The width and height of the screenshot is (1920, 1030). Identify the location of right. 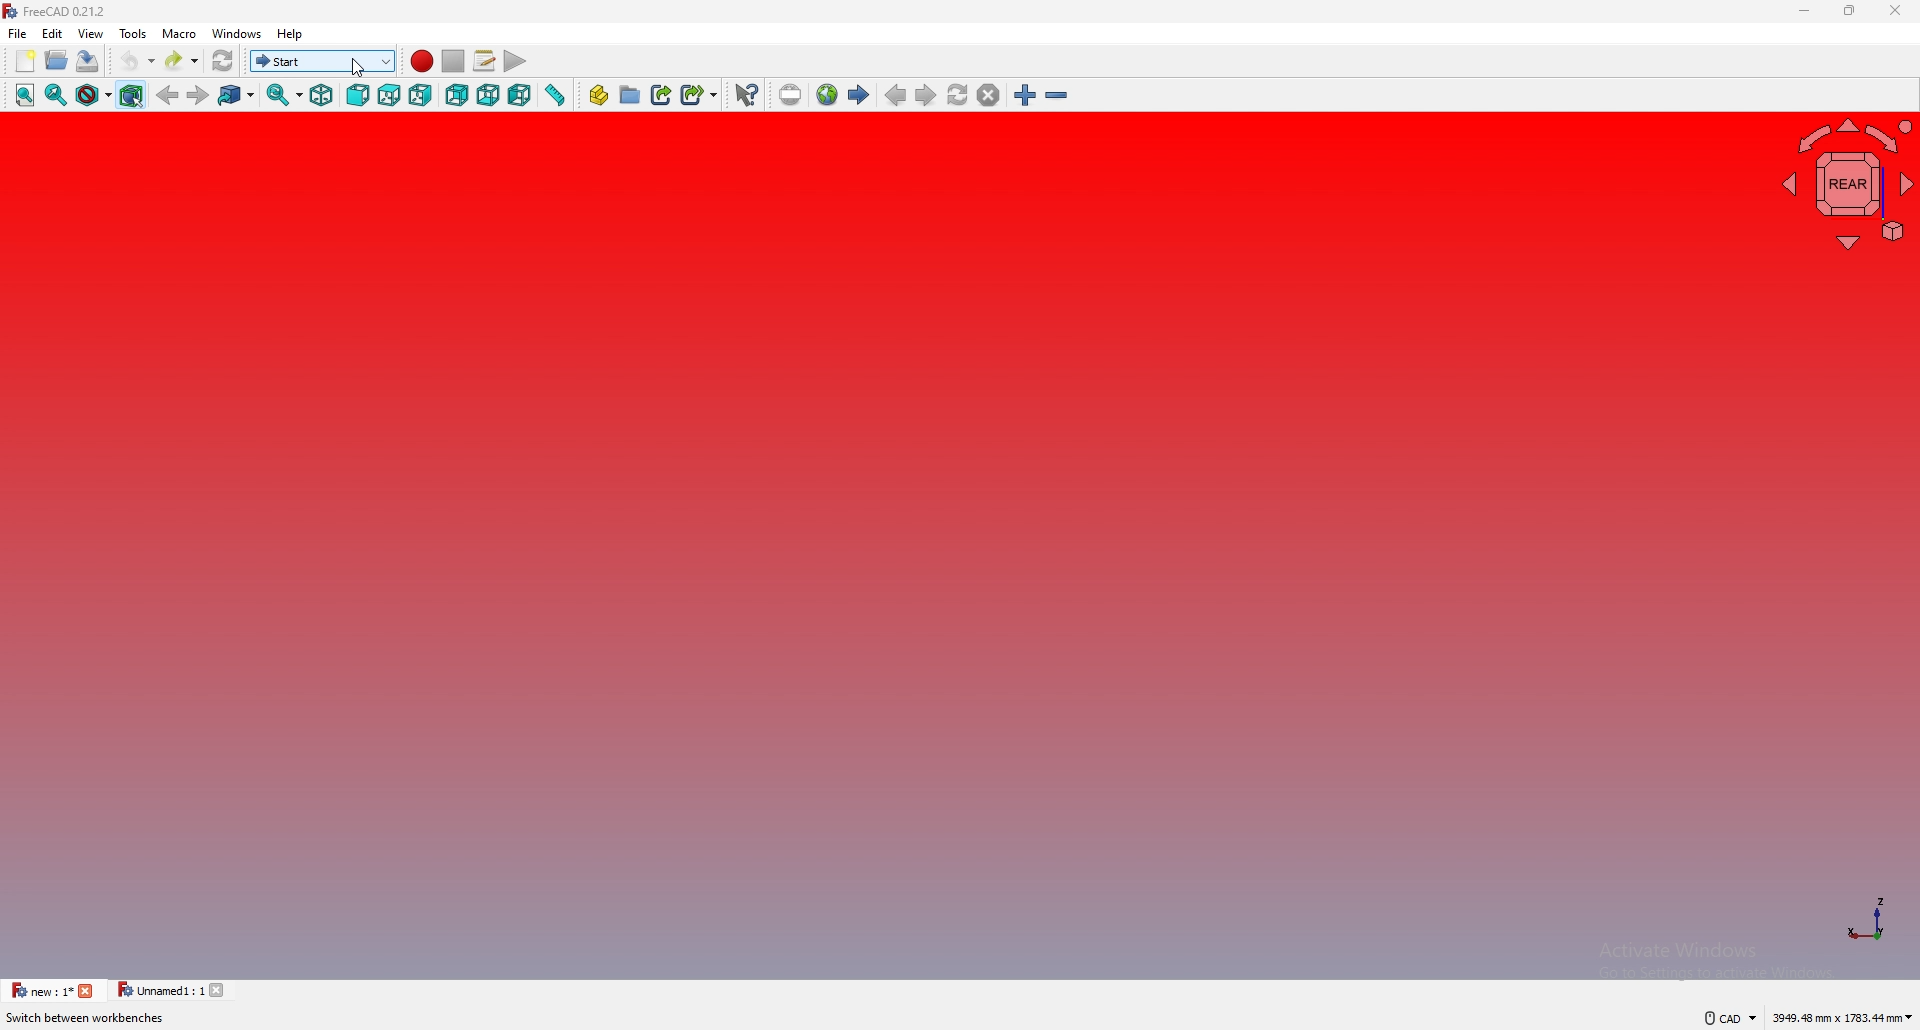
(421, 95).